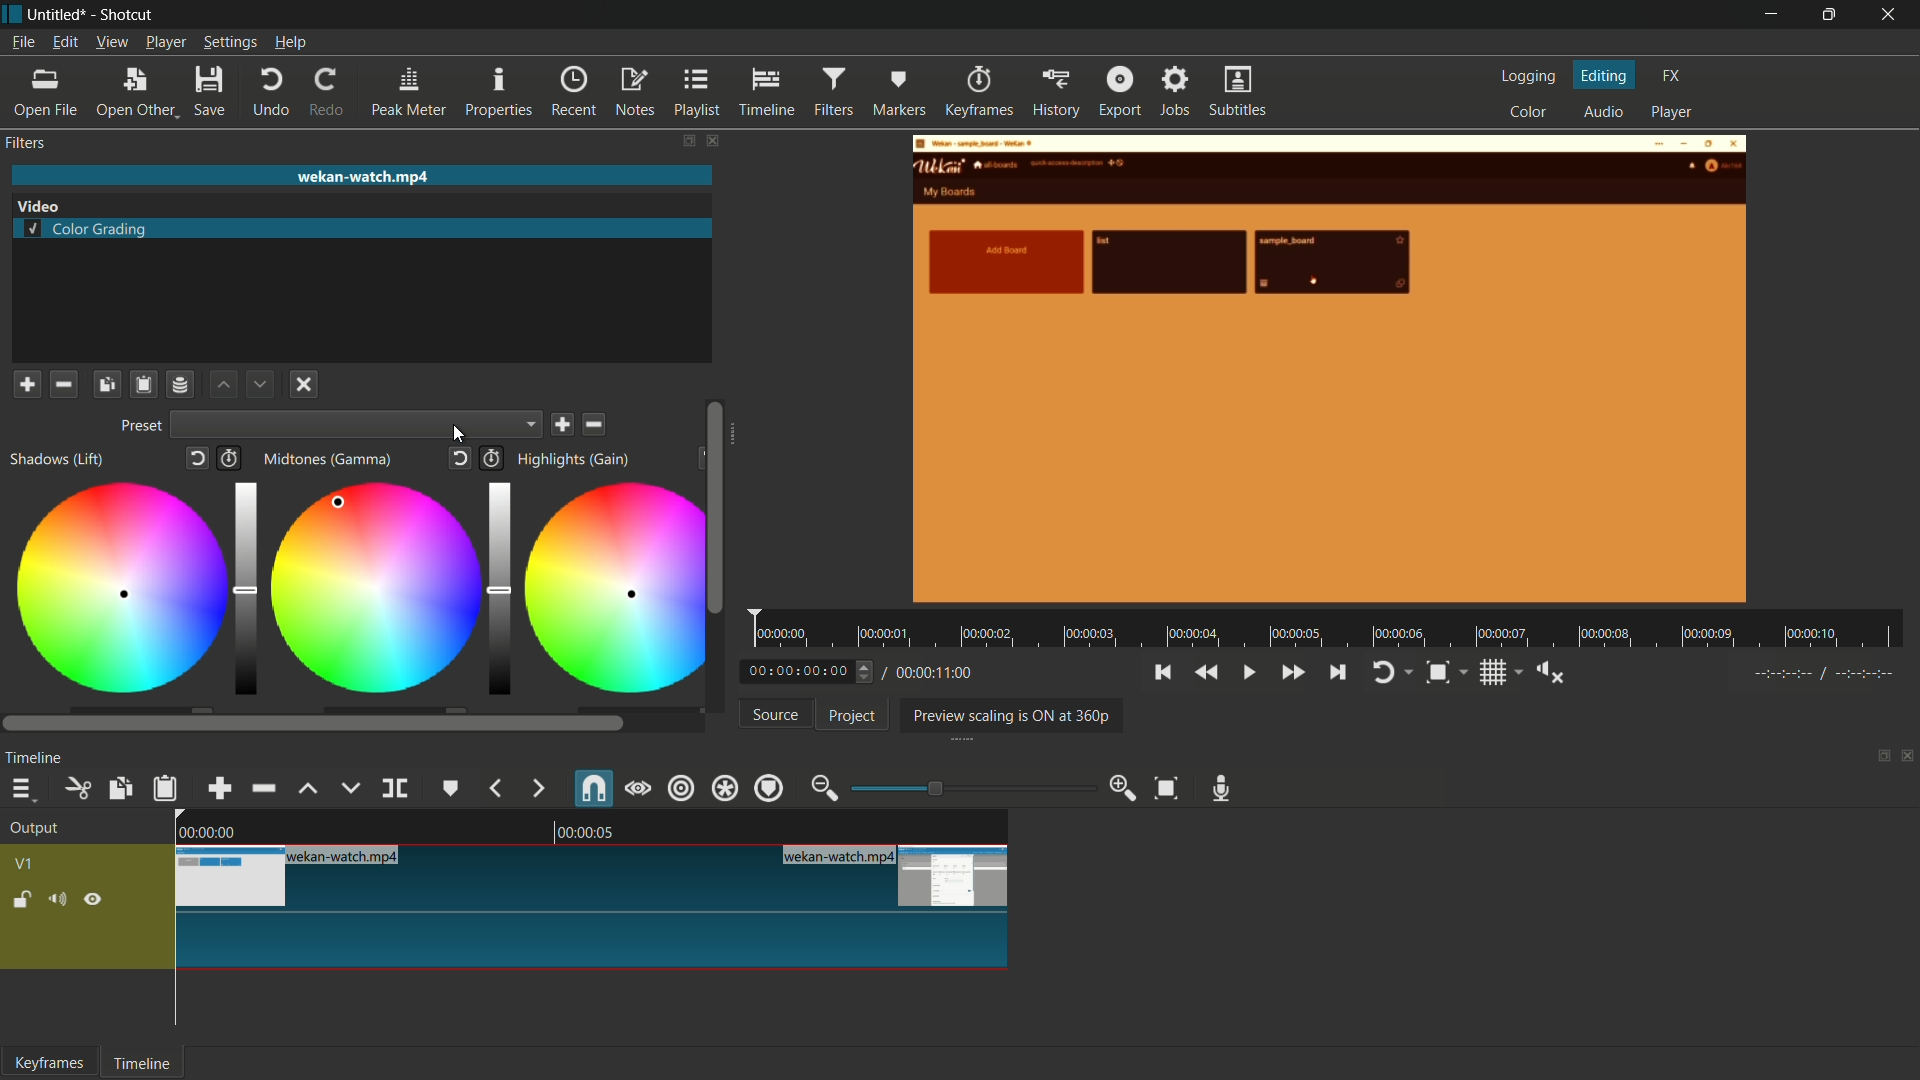 This screenshot has width=1920, height=1080. Describe the element at coordinates (90, 231) in the screenshot. I see `color grading` at that location.